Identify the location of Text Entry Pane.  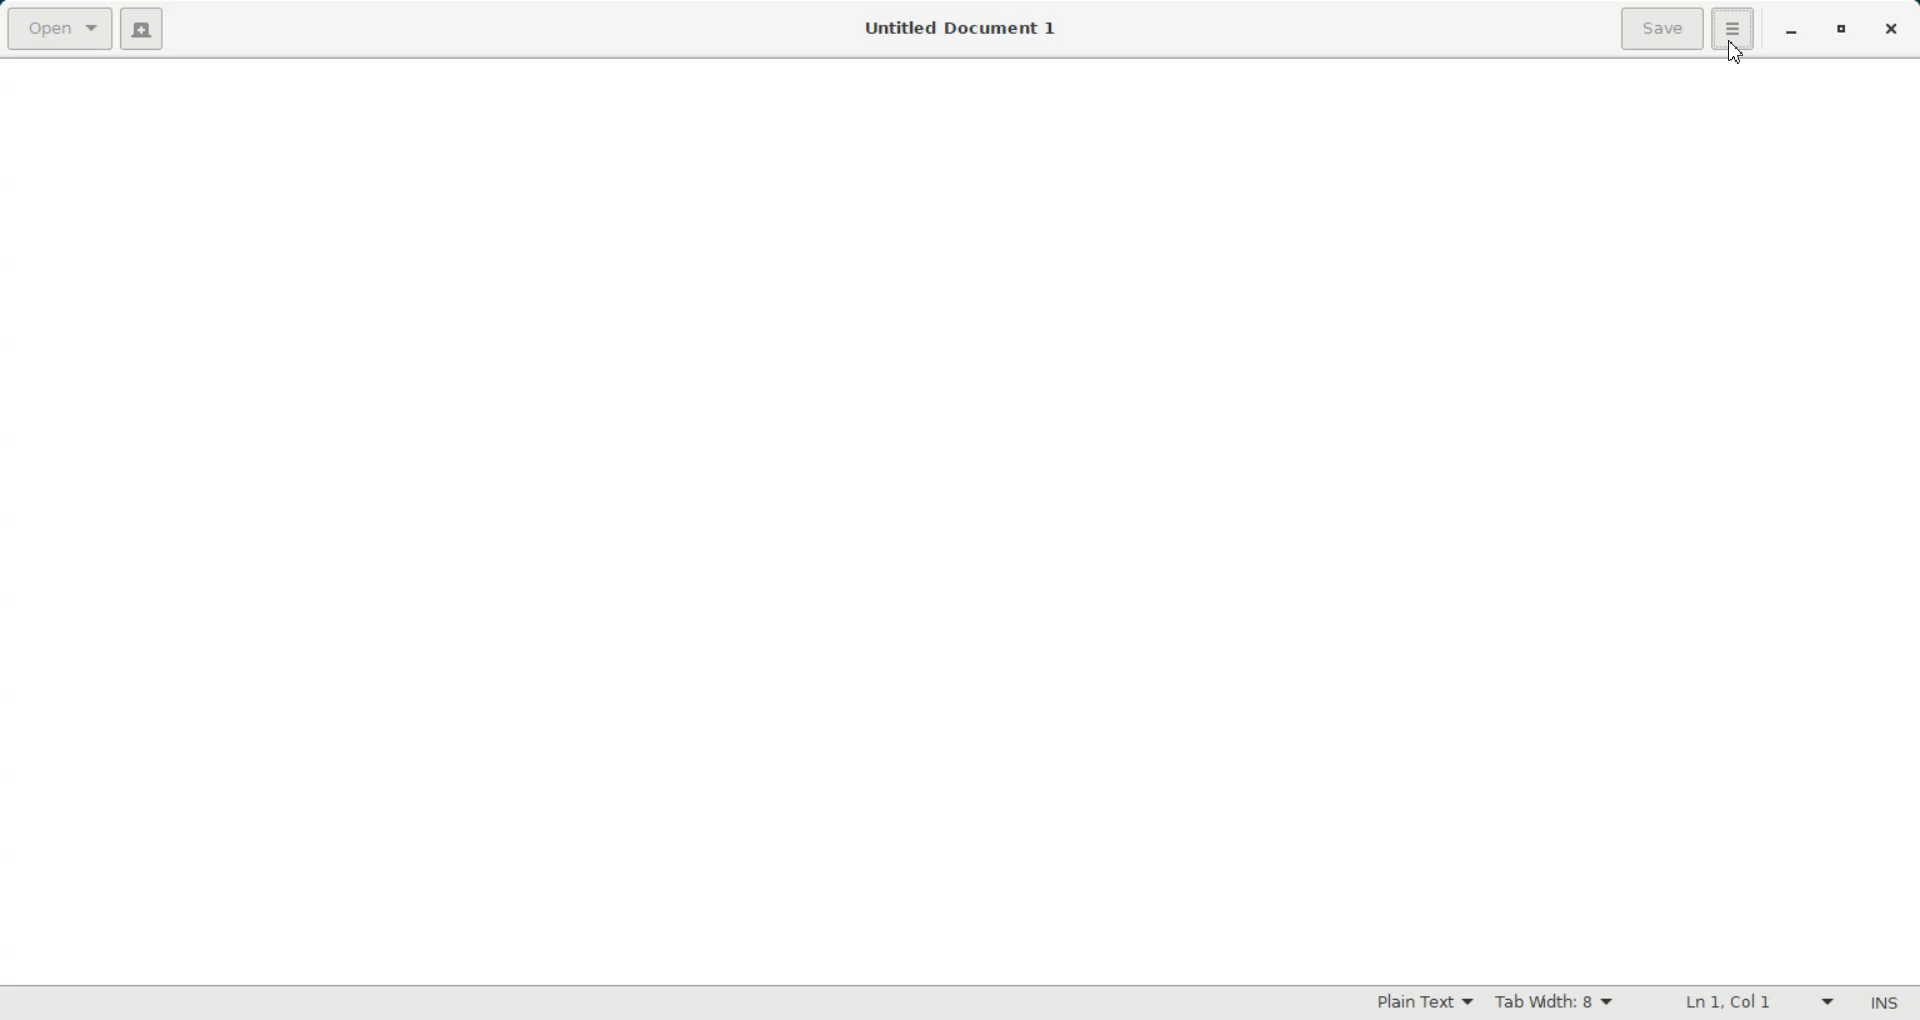
(956, 519).